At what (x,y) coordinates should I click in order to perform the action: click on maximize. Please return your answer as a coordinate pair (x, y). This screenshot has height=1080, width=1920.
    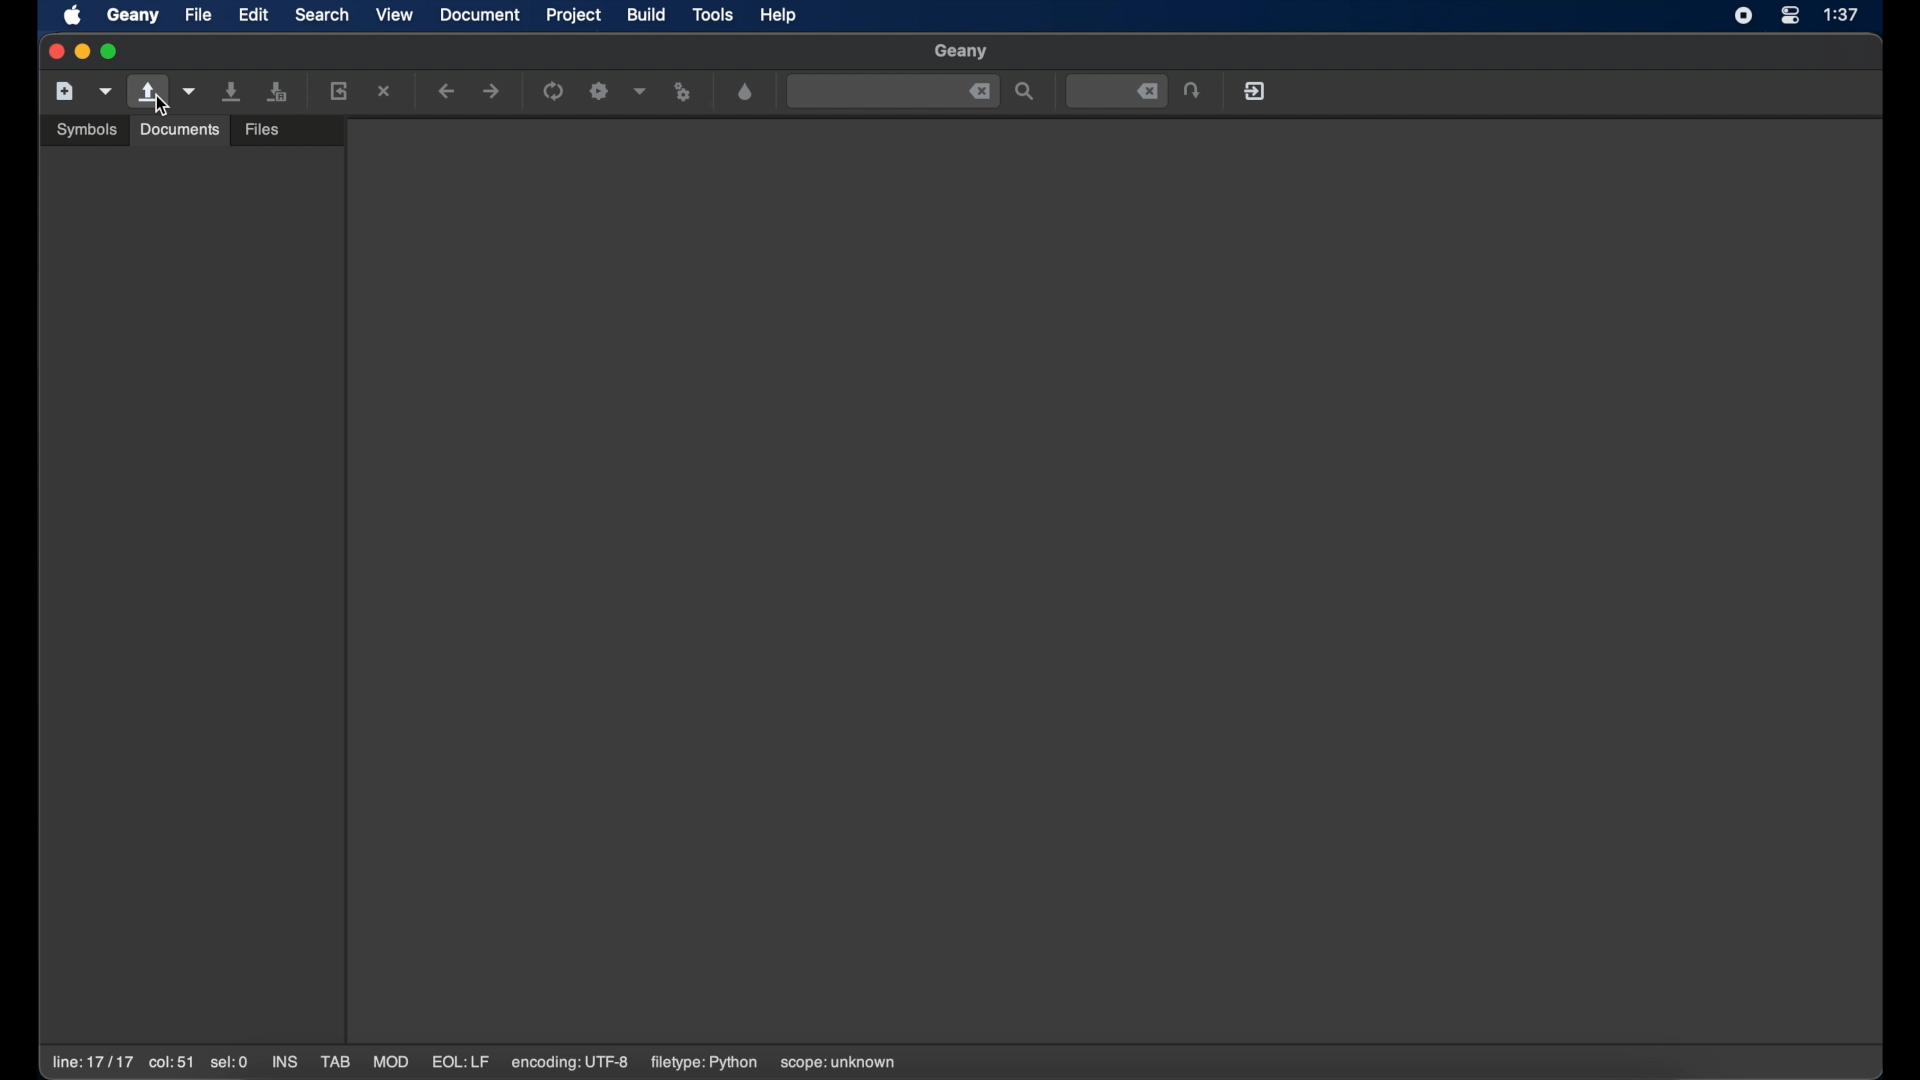
    Looking at the image, I should click on (112, 52).